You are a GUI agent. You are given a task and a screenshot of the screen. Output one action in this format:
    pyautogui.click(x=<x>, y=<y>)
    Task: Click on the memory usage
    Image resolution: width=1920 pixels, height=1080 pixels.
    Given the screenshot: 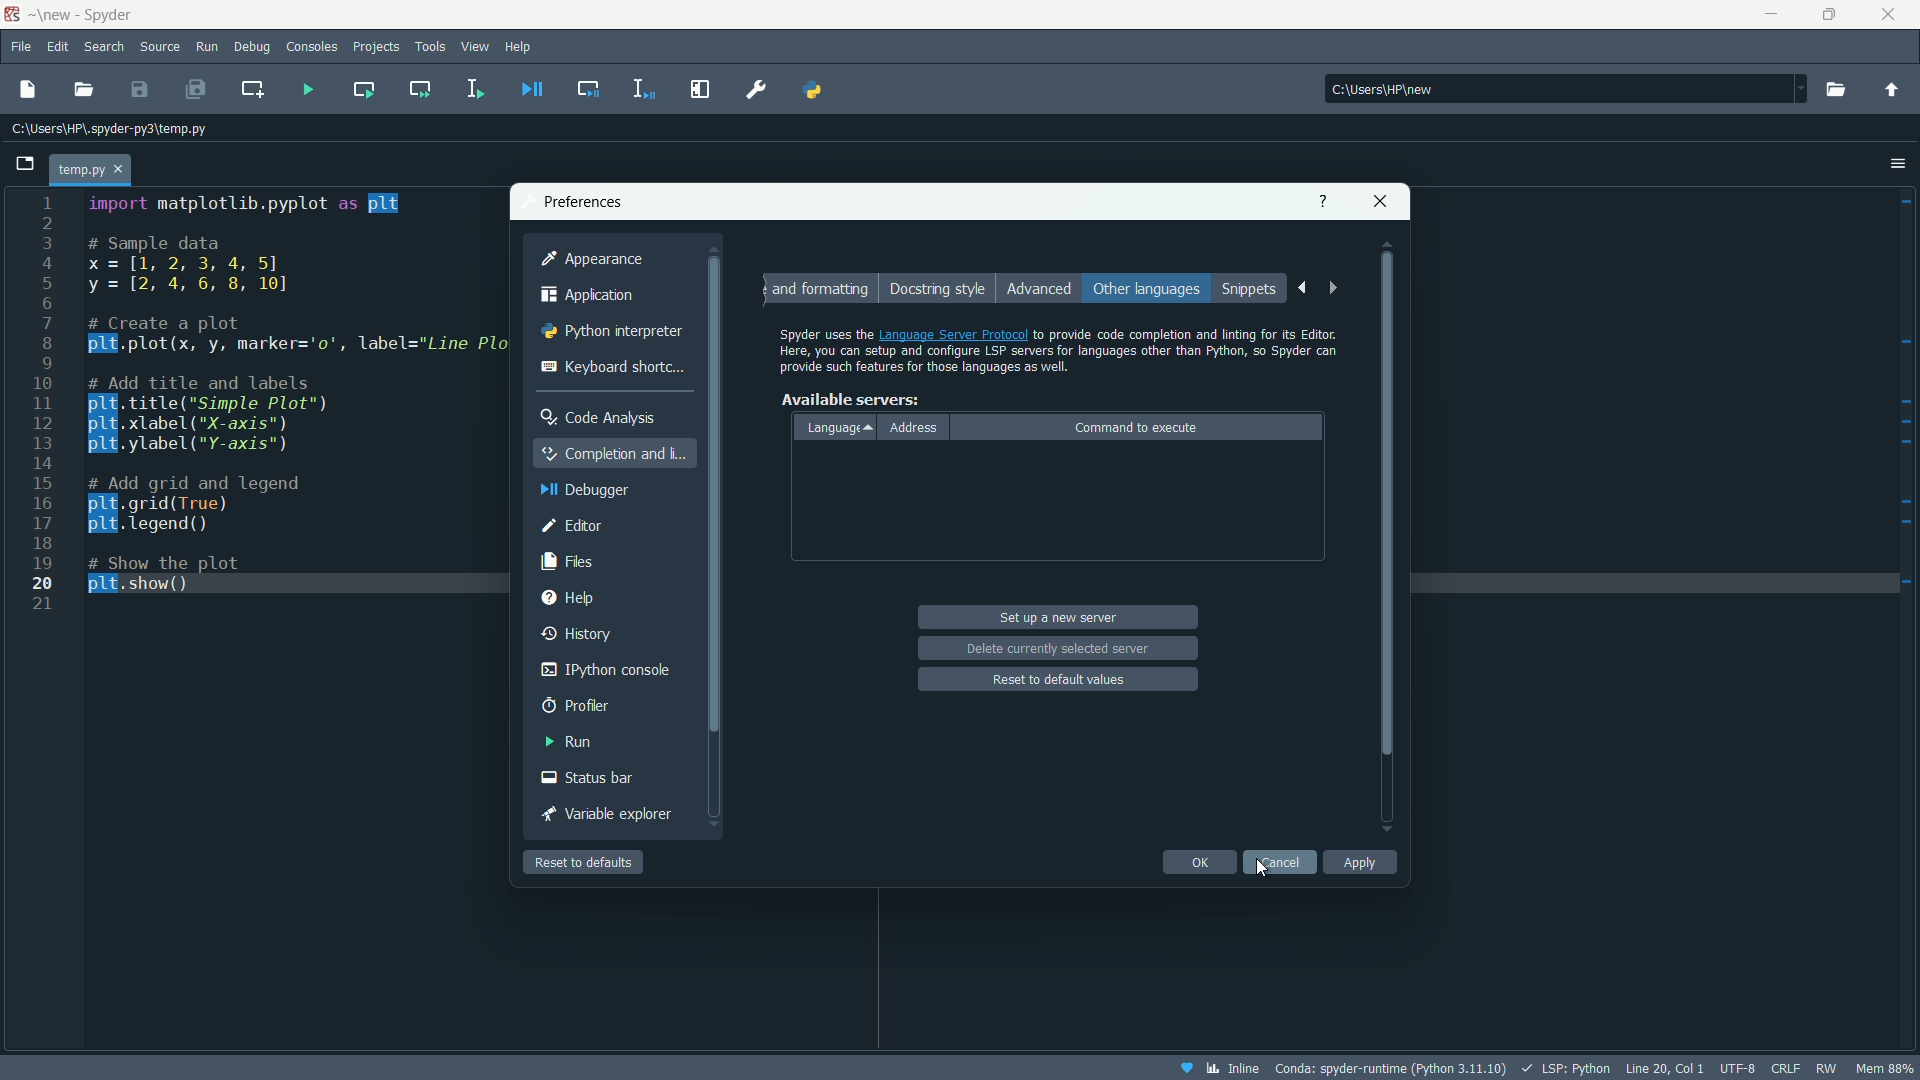 What is the action you would take?
    pyautogui.click(x=1889, y=1068)
    